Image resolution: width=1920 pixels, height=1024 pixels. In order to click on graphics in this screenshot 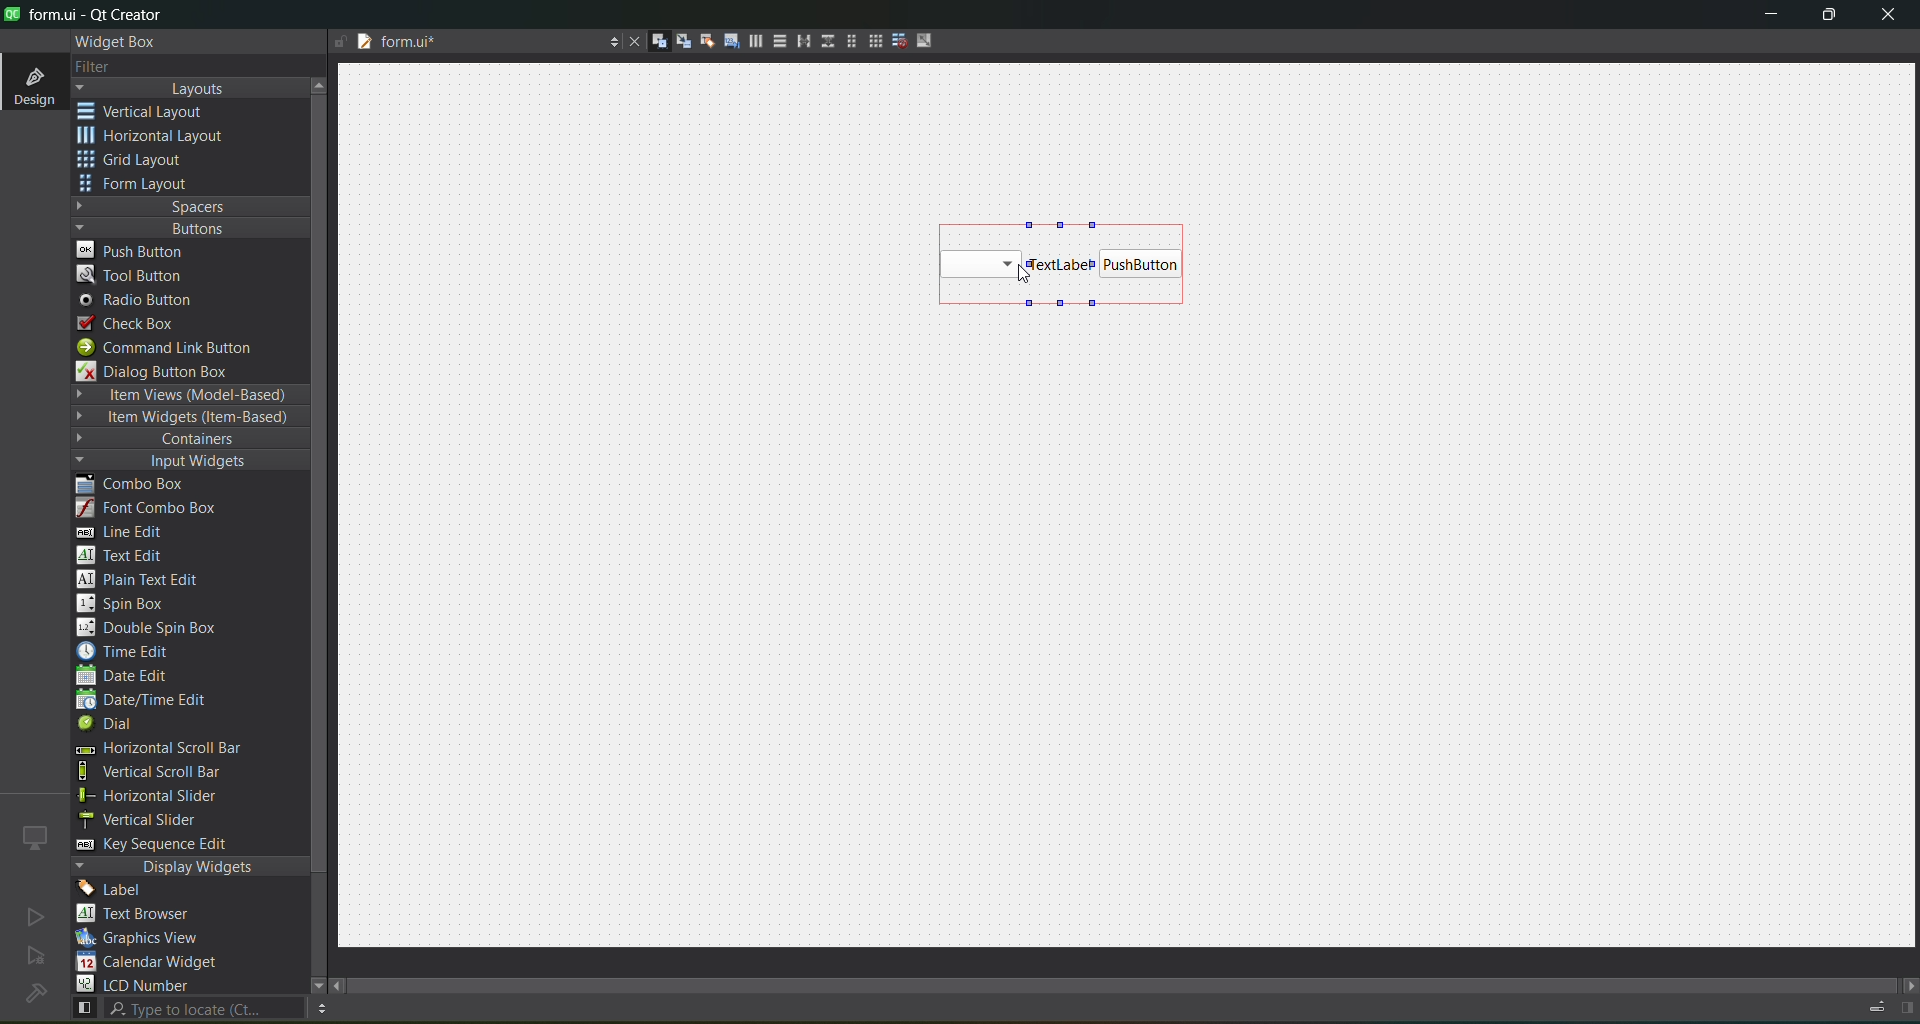, I will do `click(146, 937)`.